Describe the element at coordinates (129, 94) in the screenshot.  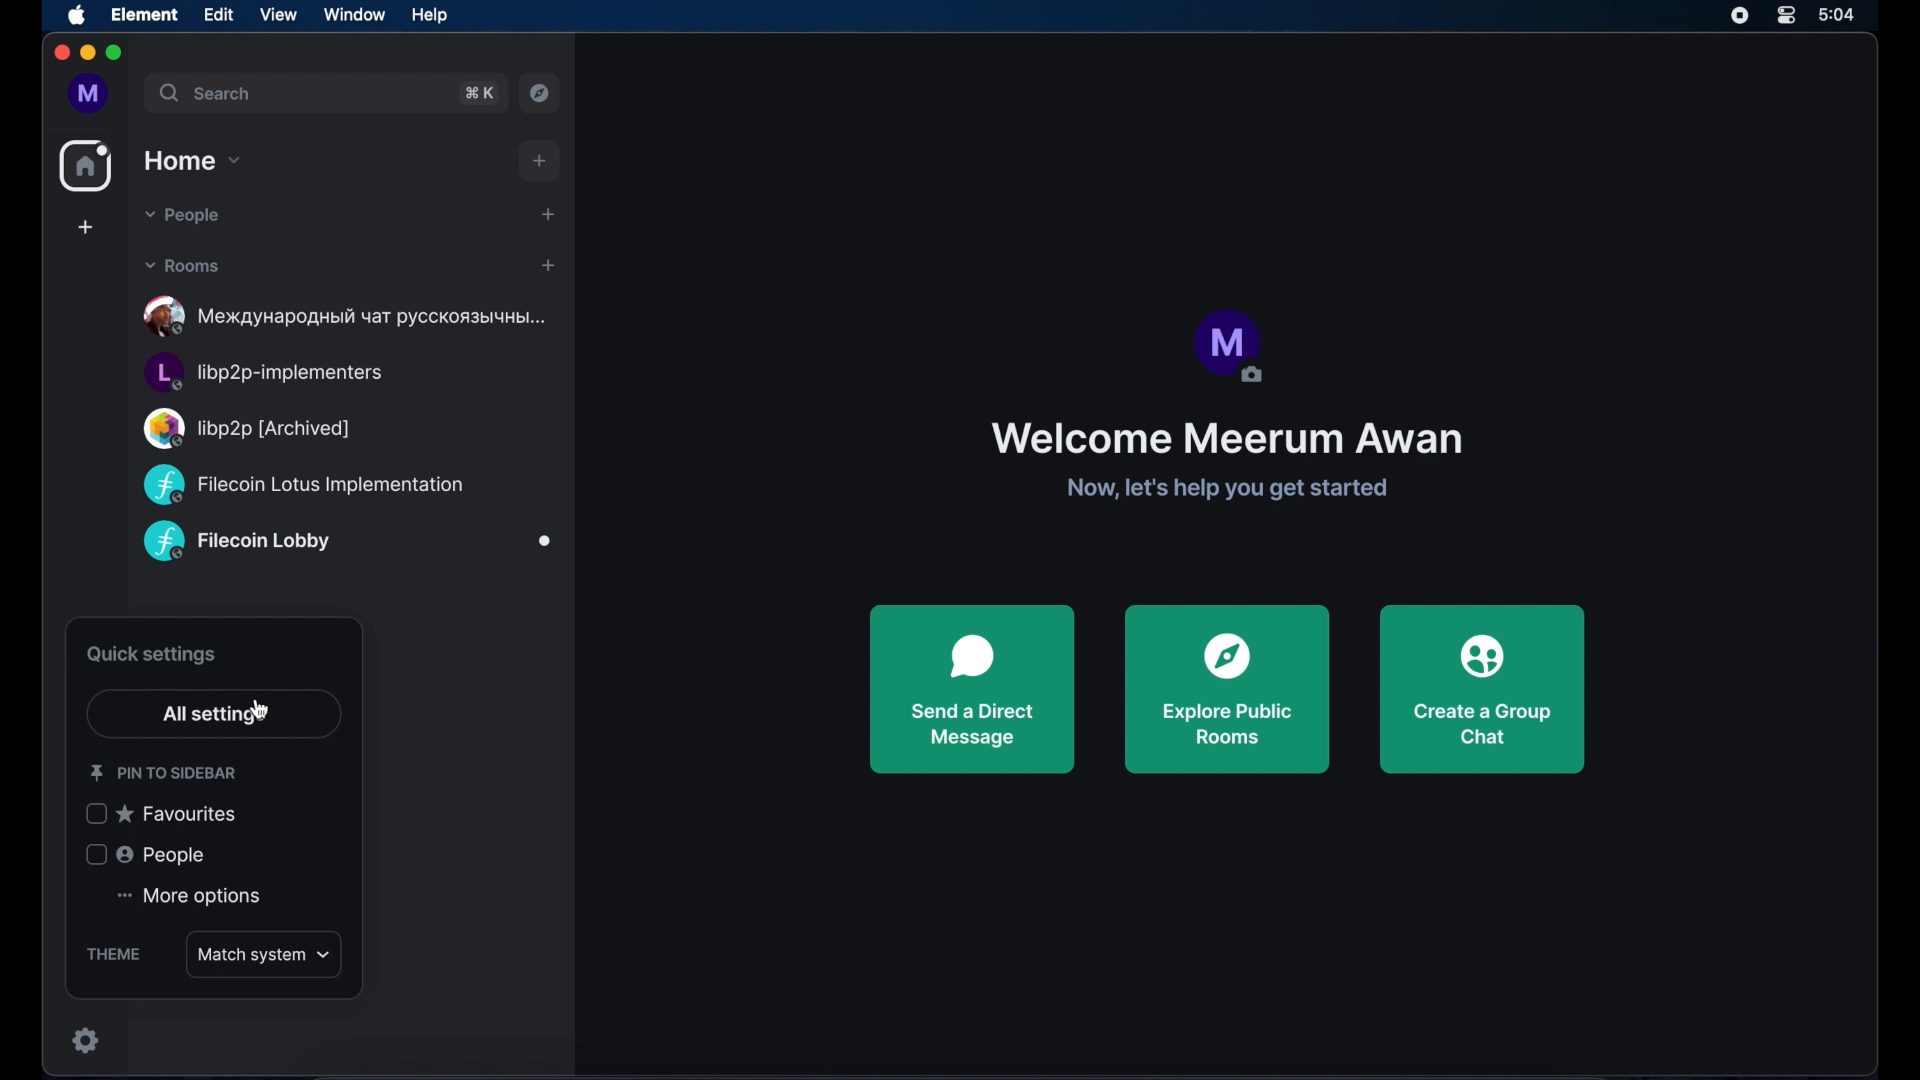
I see `expand` at that location.